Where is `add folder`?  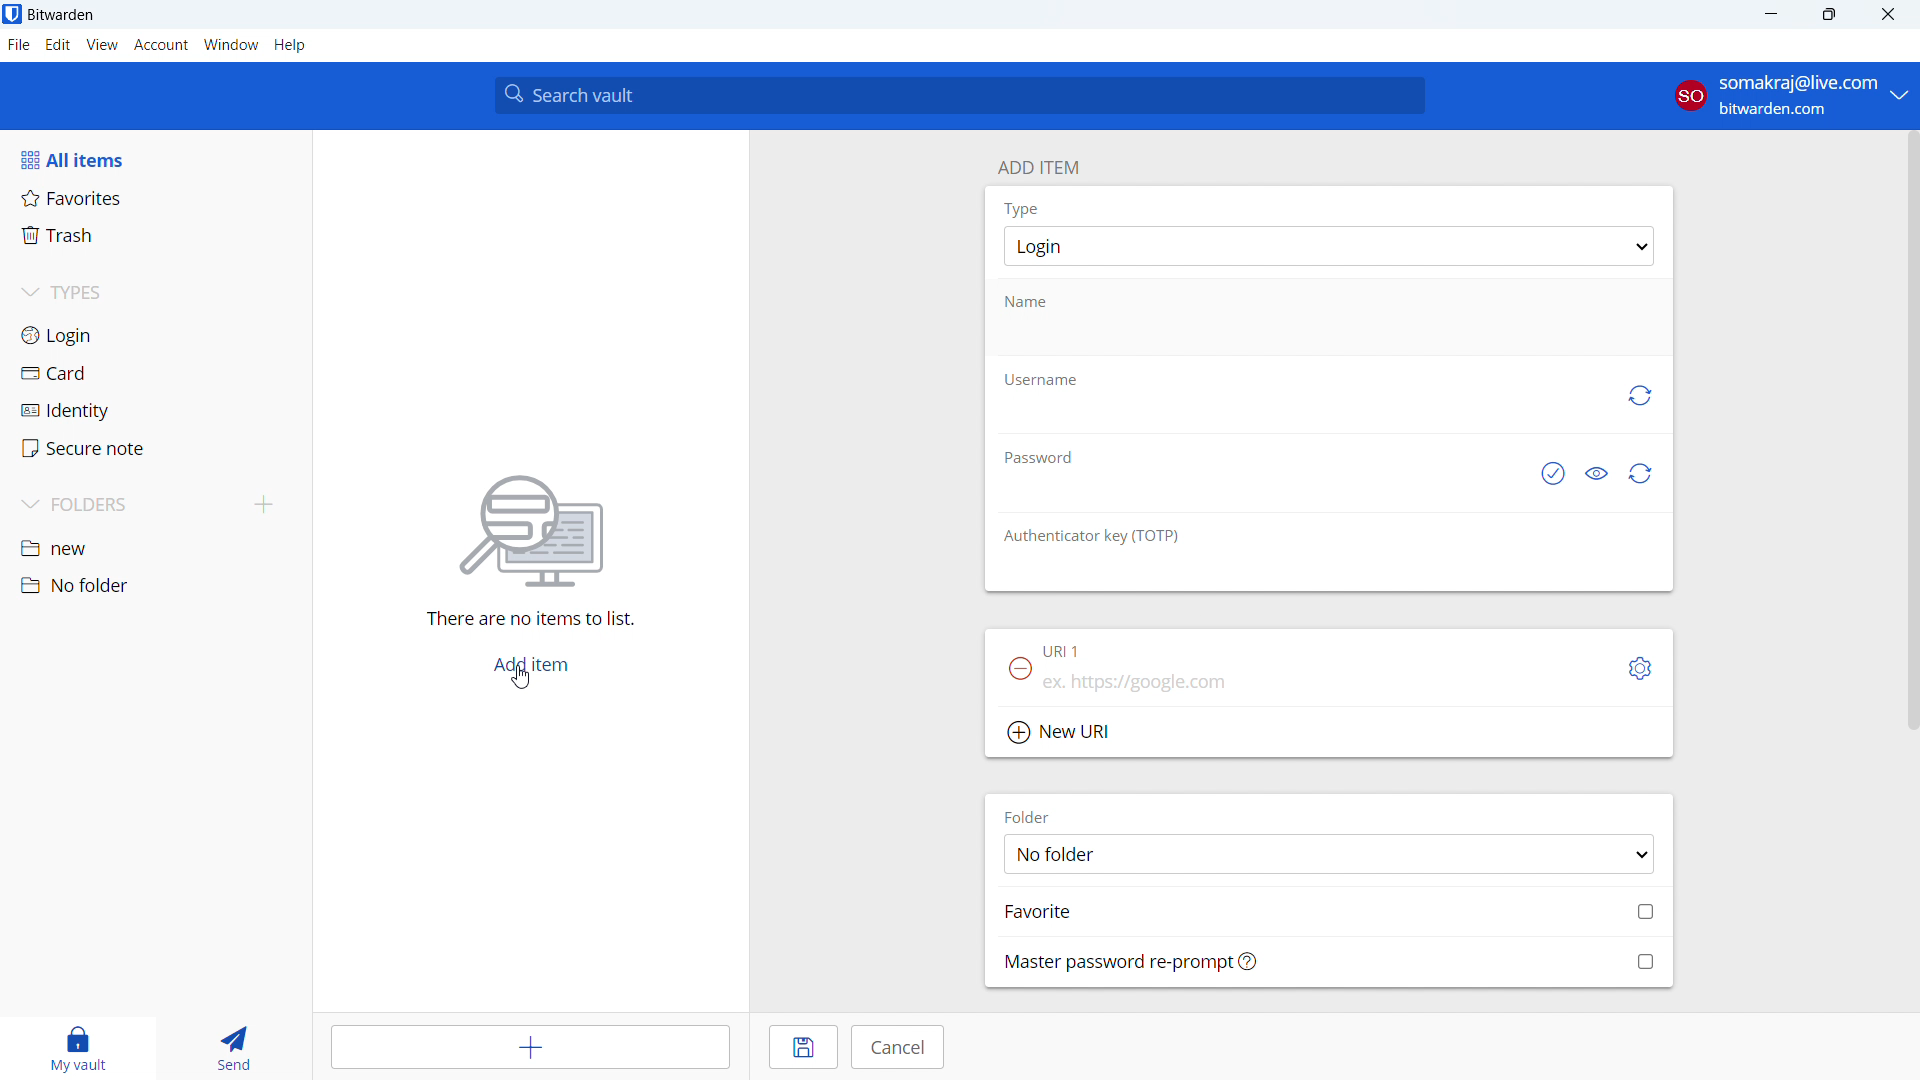
add folder is located at coordinates (264, 506).